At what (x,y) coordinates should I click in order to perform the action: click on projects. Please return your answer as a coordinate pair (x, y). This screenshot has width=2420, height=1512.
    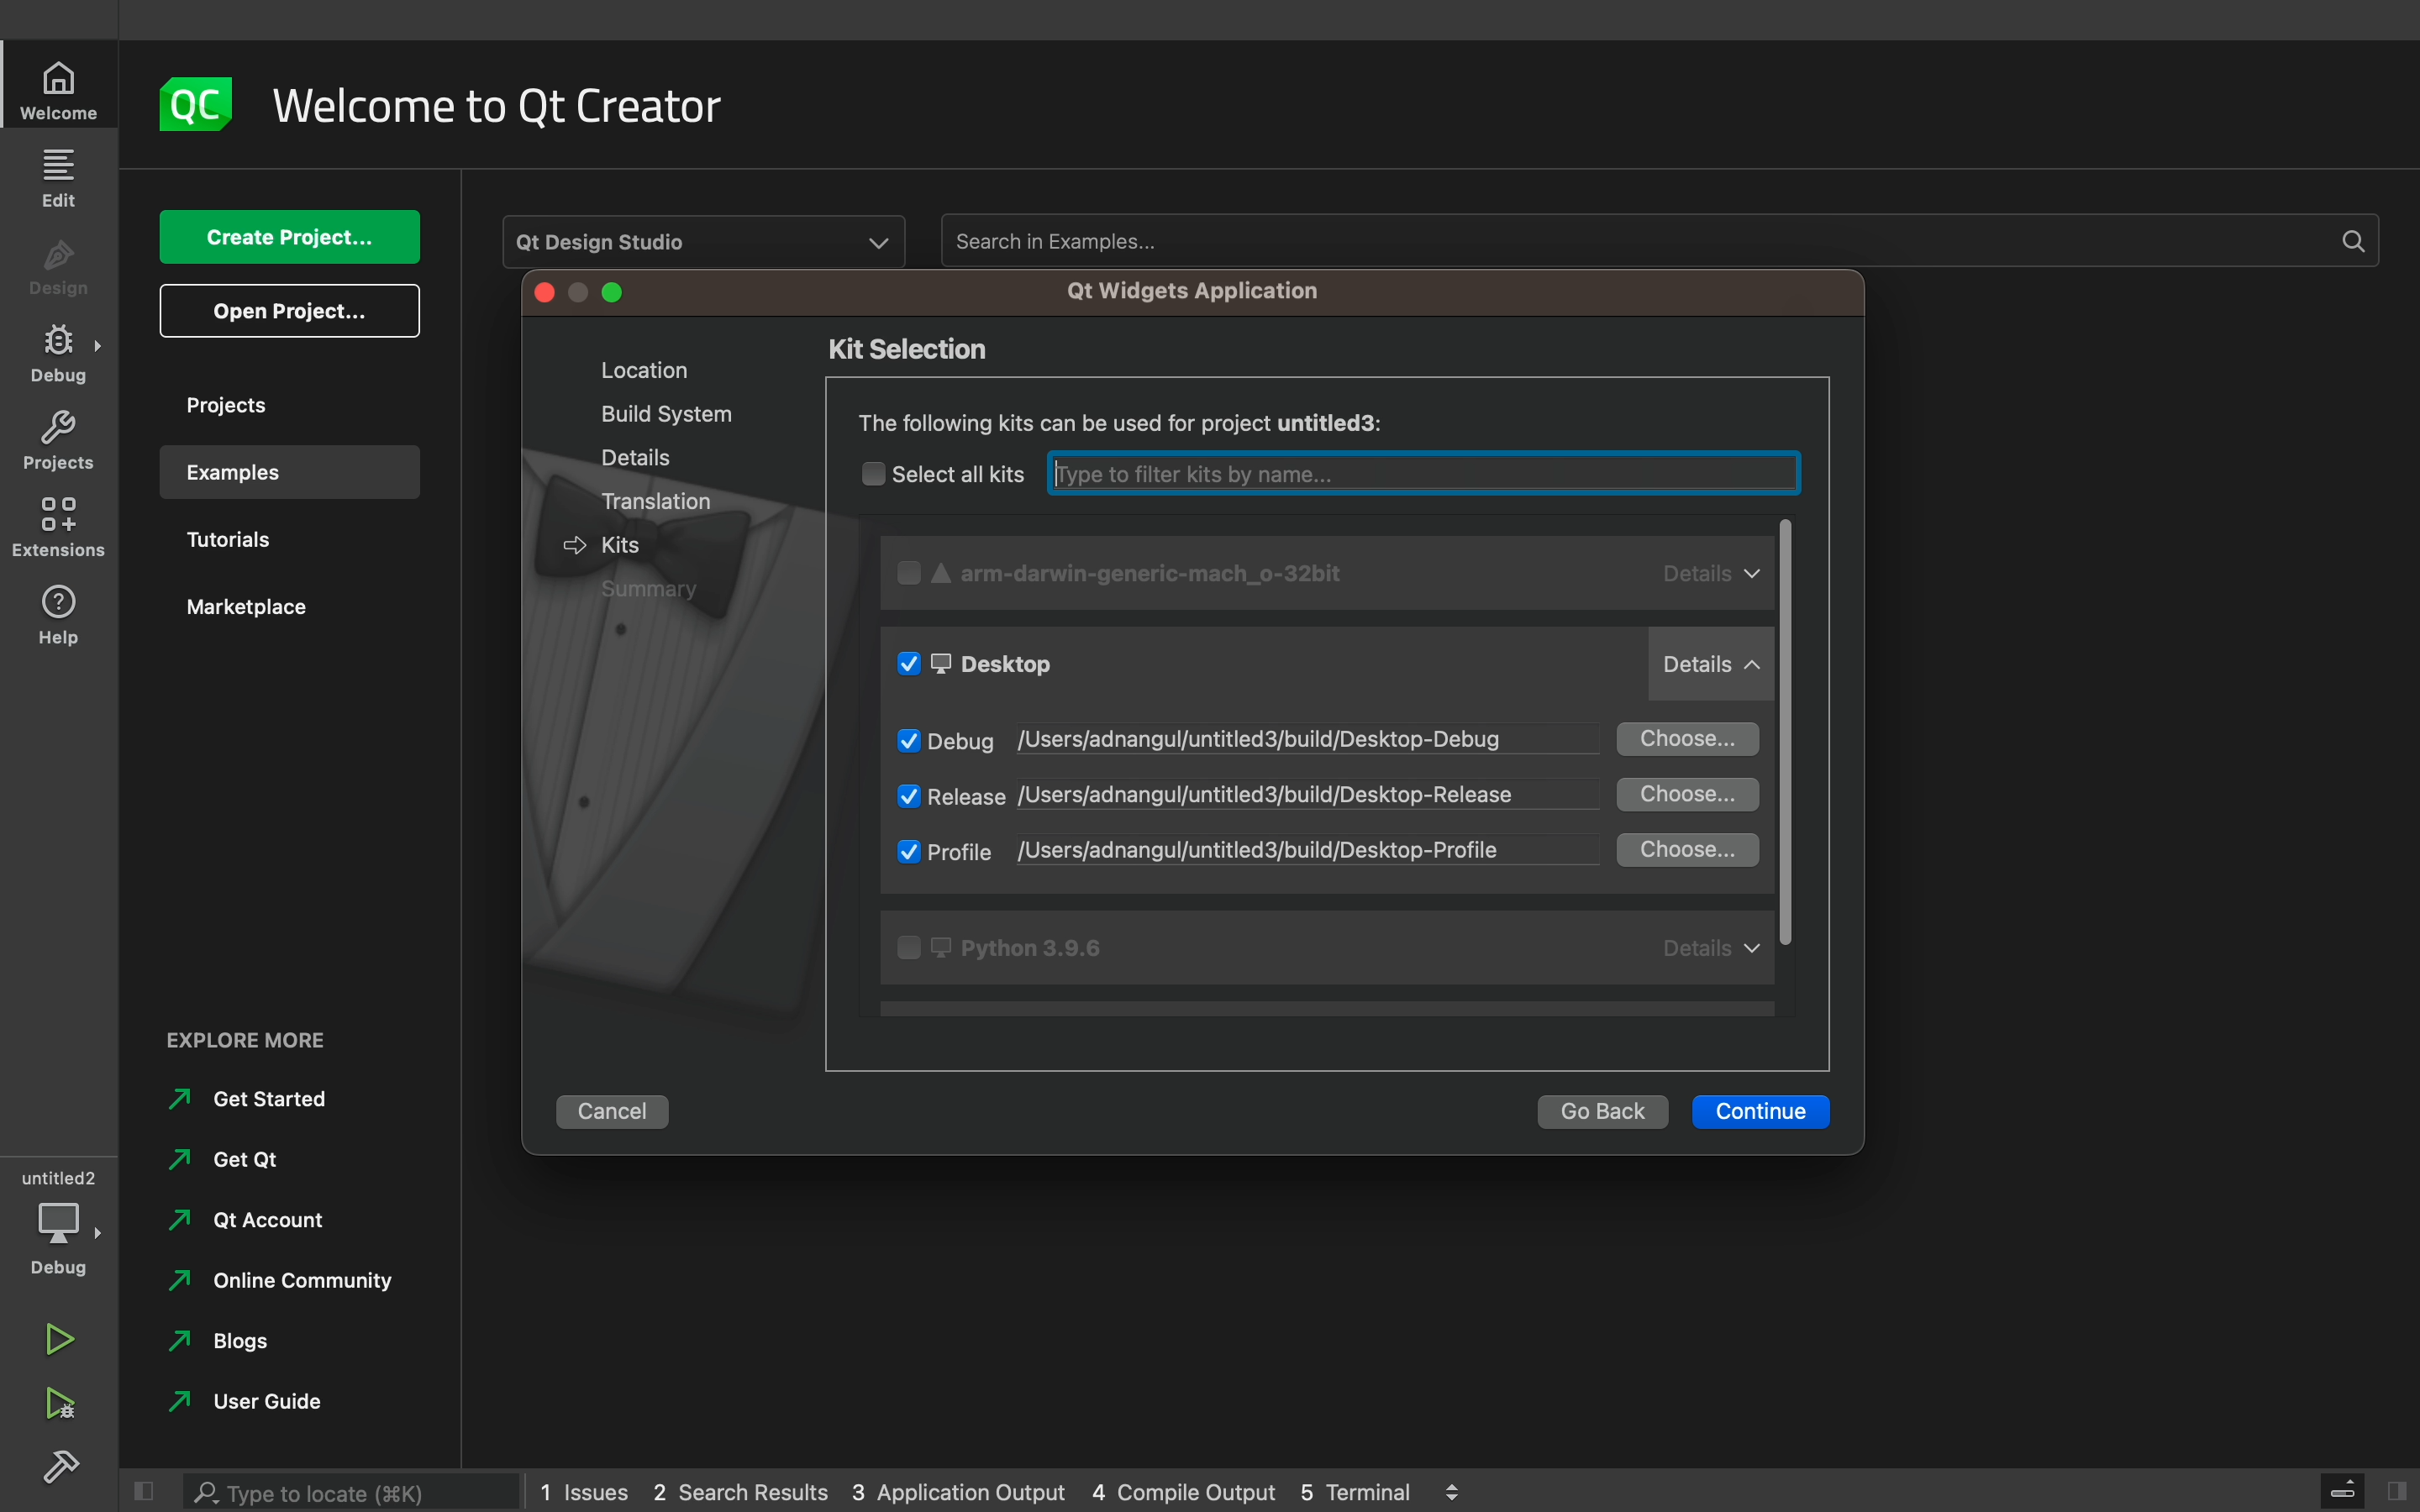
    Looking at the image, I should click on (279, 404).